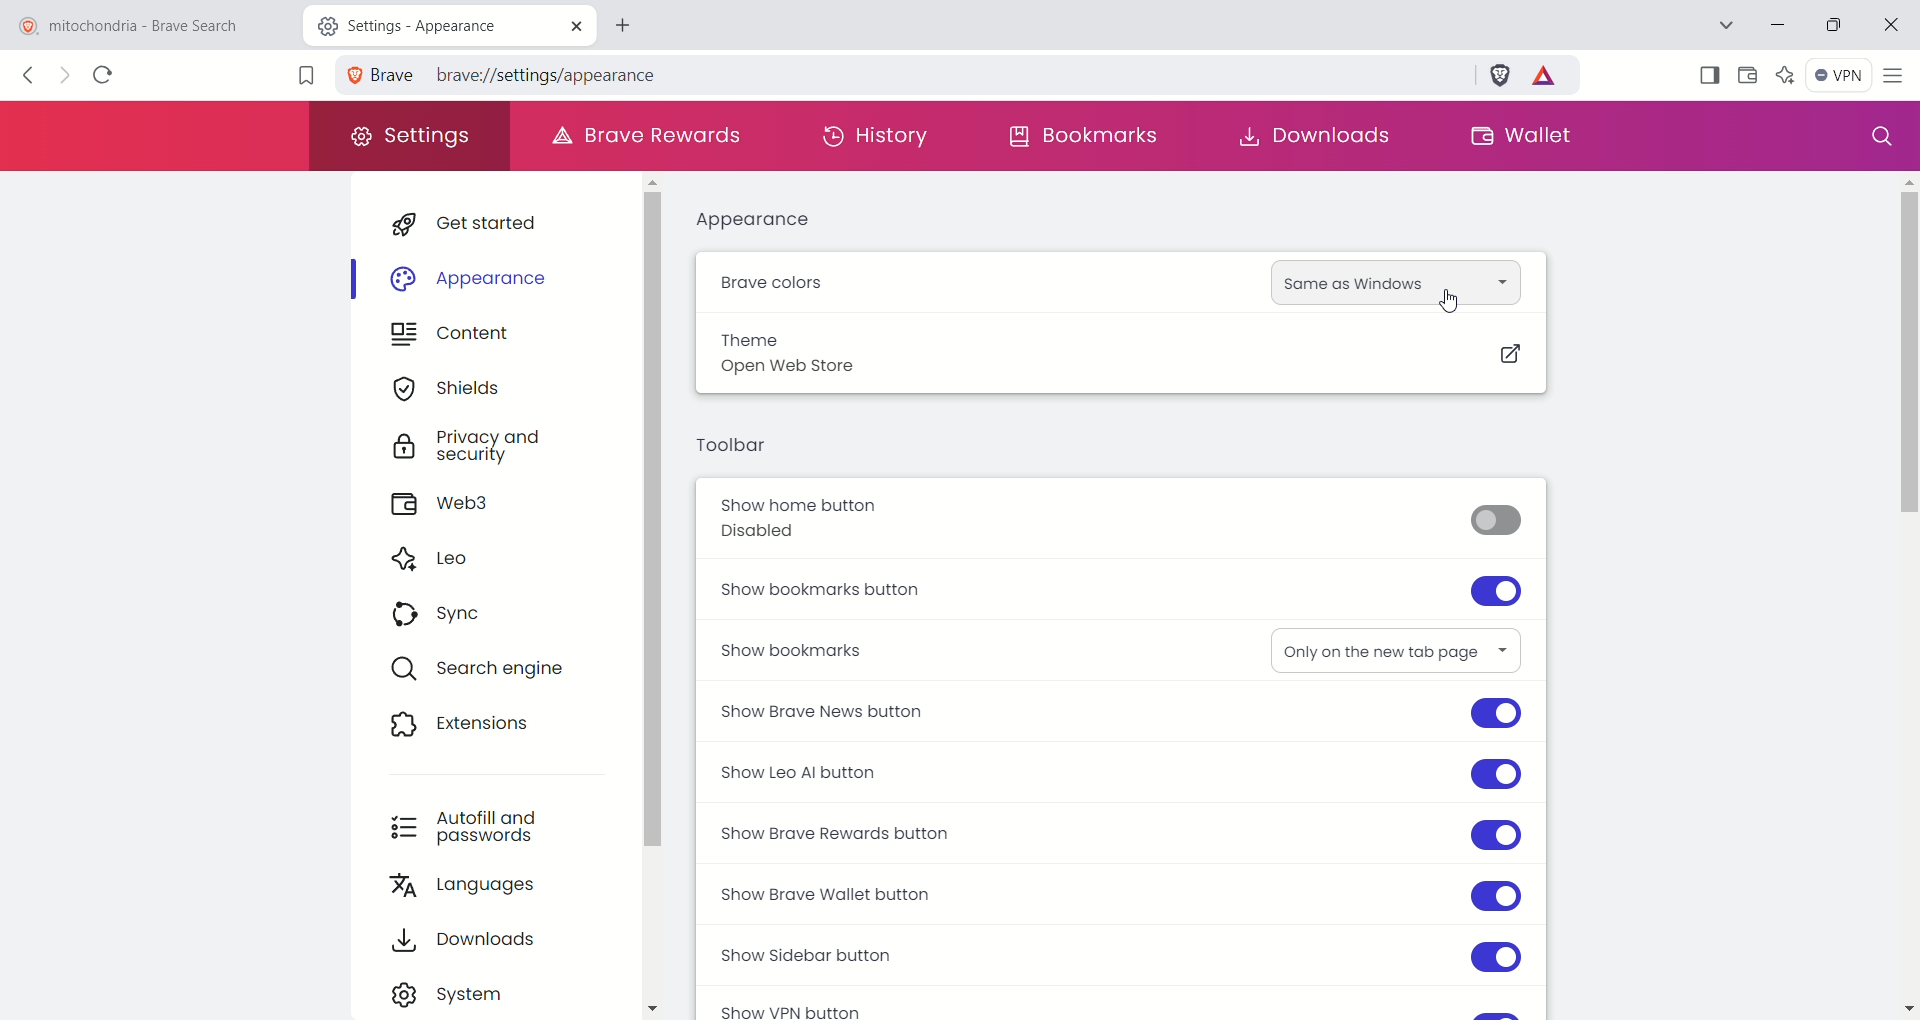 The height and width of the screenshot is (1020, 1920). Describe the element at coordinates (471, 825) in the screenshot. I see `autofill and passwords` at that location.